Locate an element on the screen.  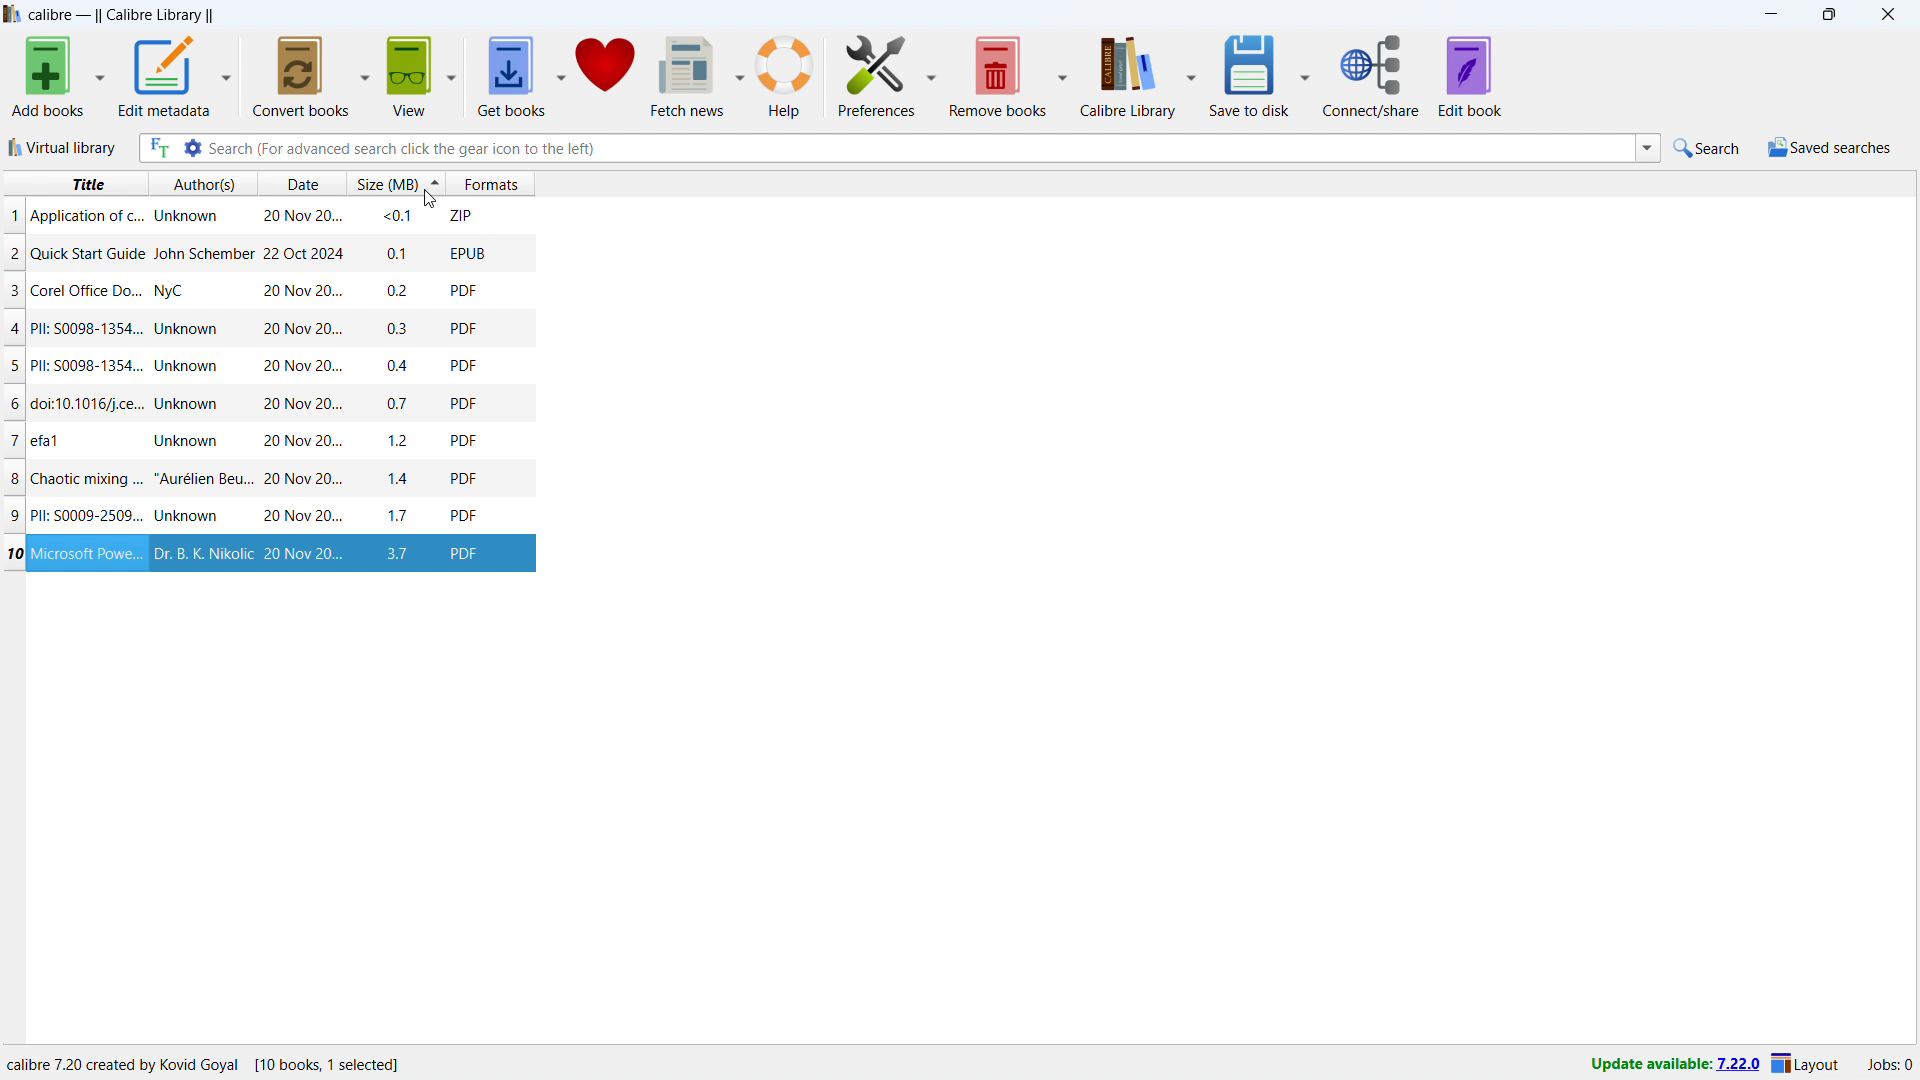
PDF is located at coordinates (464, 365).